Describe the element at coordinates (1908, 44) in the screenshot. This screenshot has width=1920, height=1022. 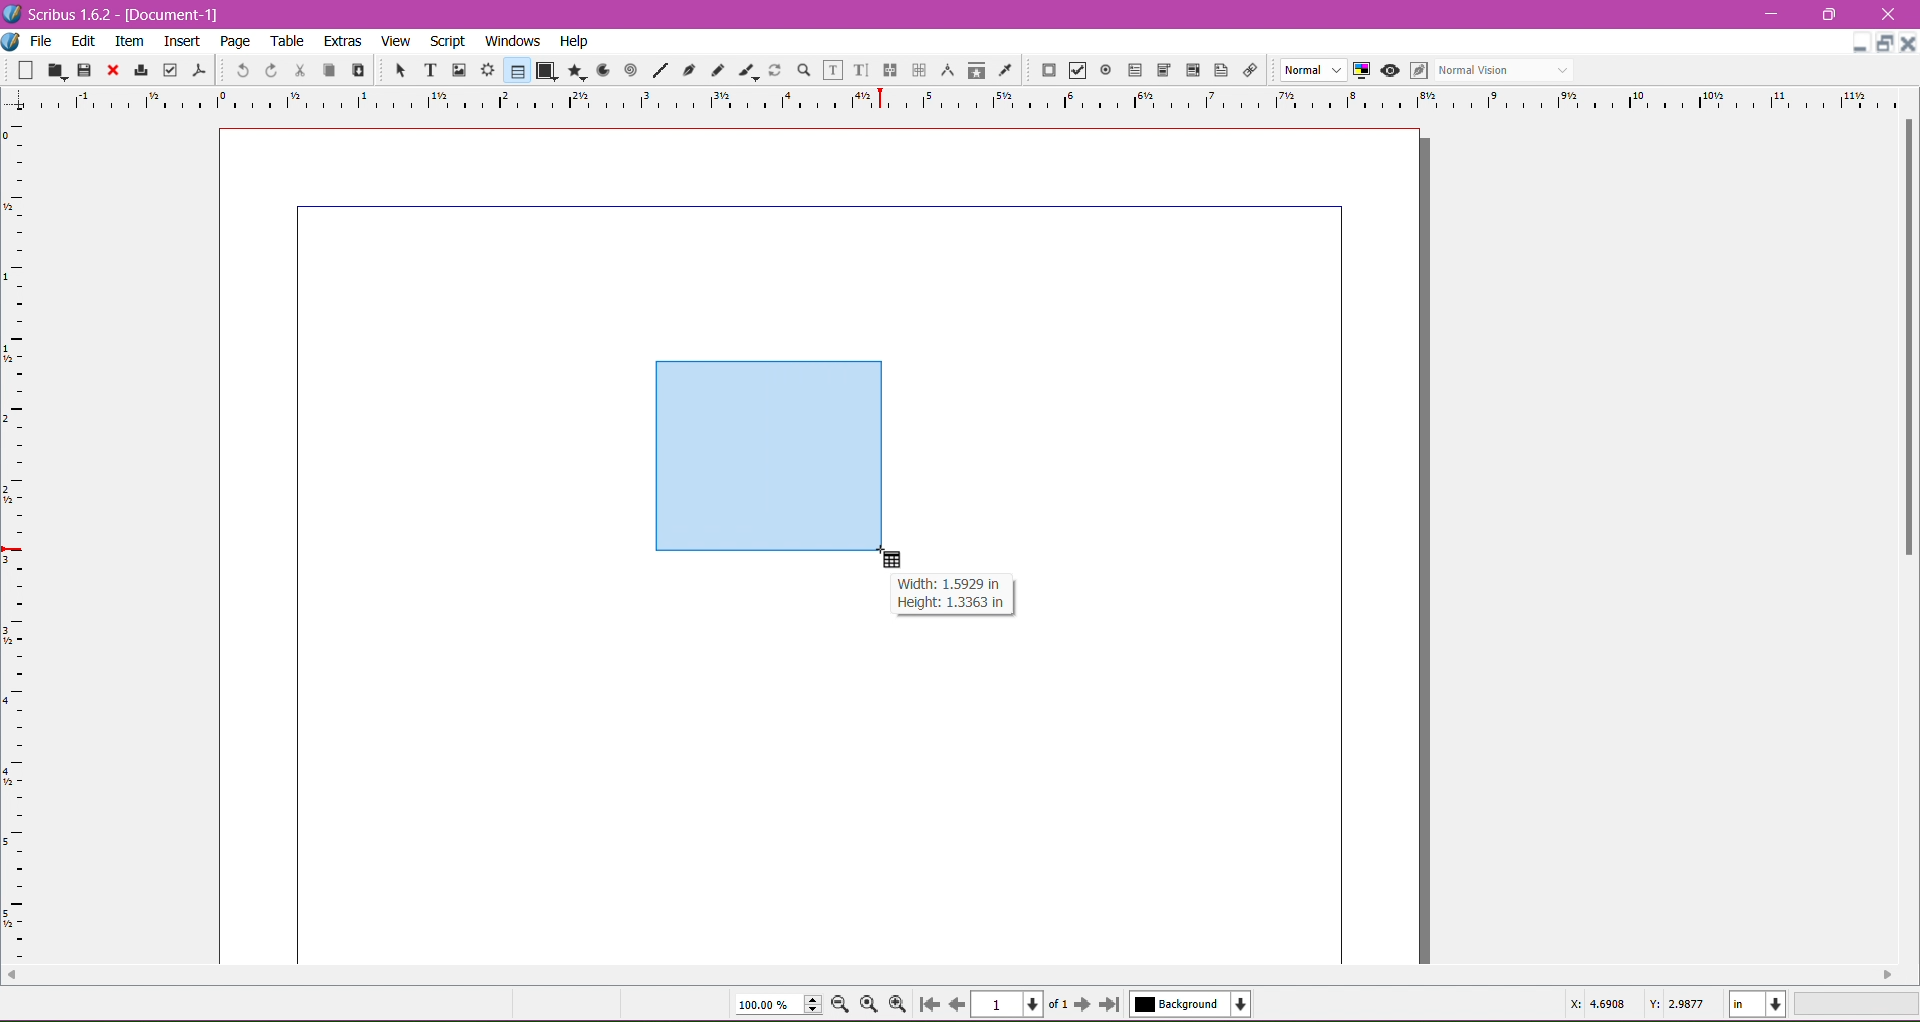
I see `close` at that location.